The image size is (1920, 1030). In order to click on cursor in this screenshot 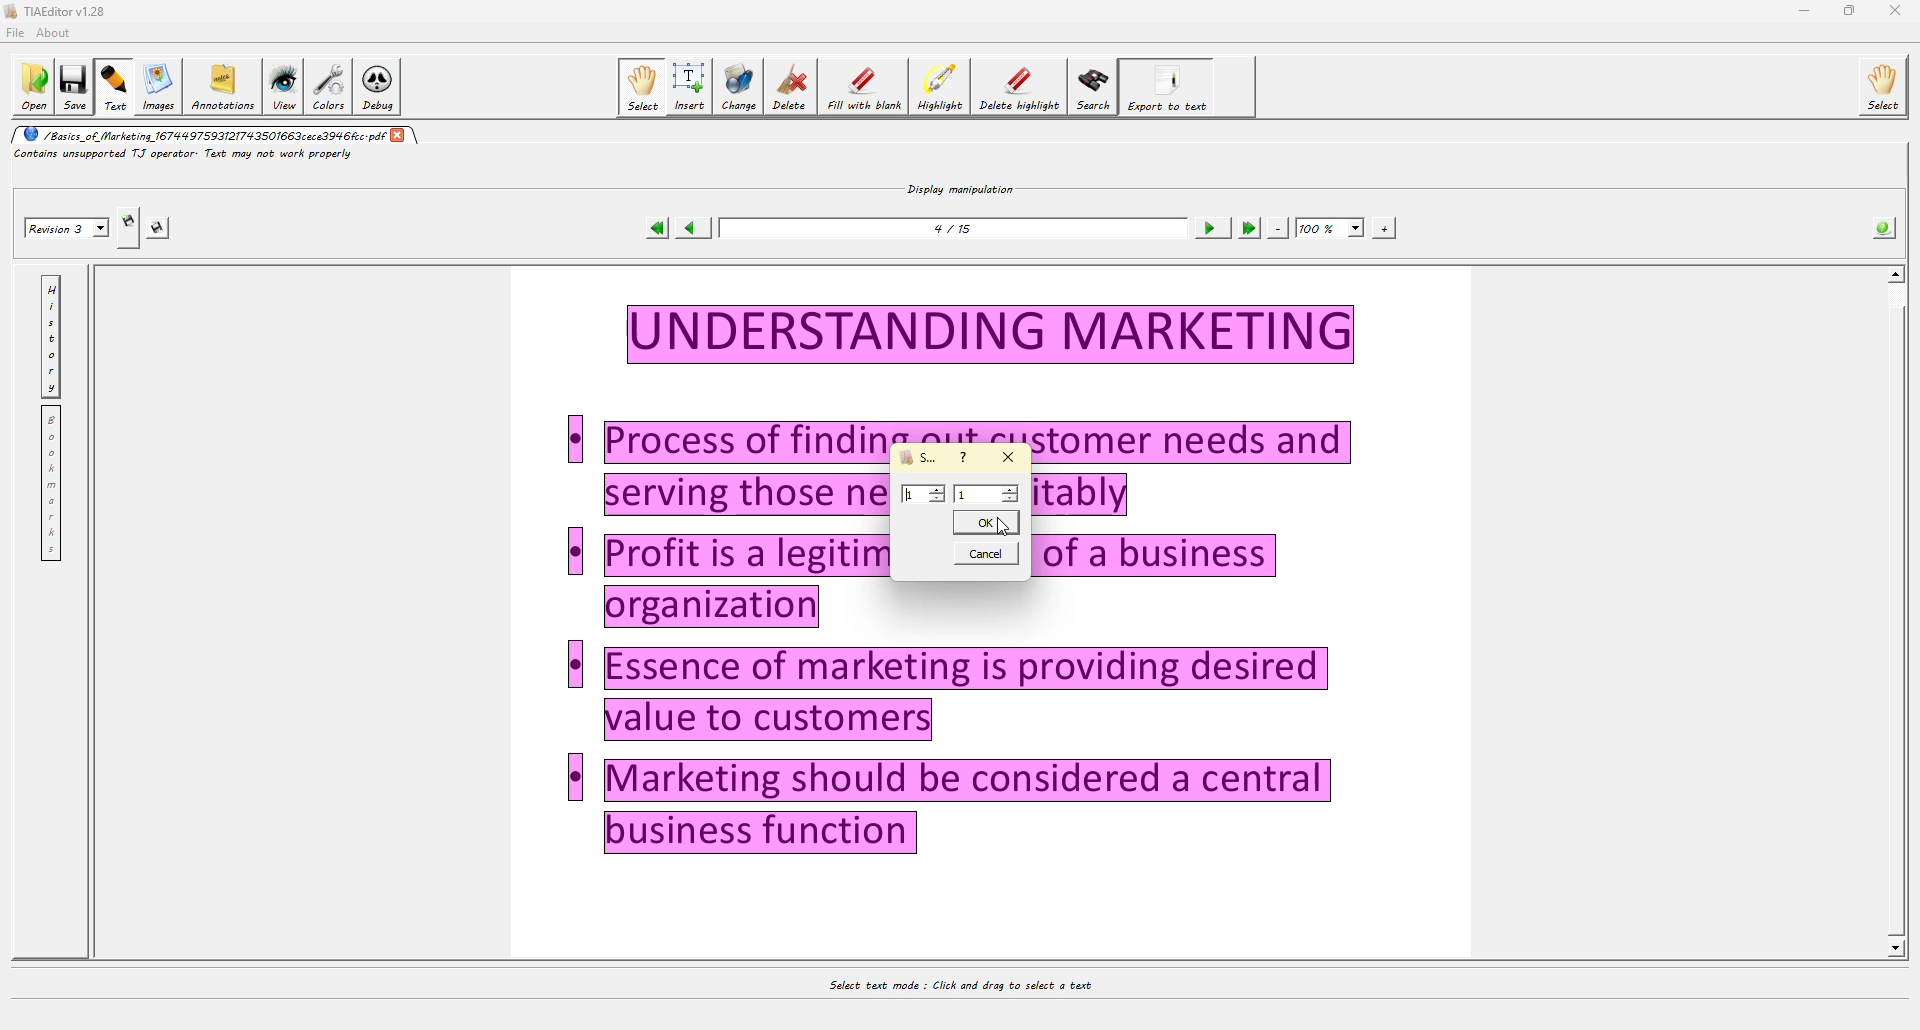, I will do `click(1004, 526)`.